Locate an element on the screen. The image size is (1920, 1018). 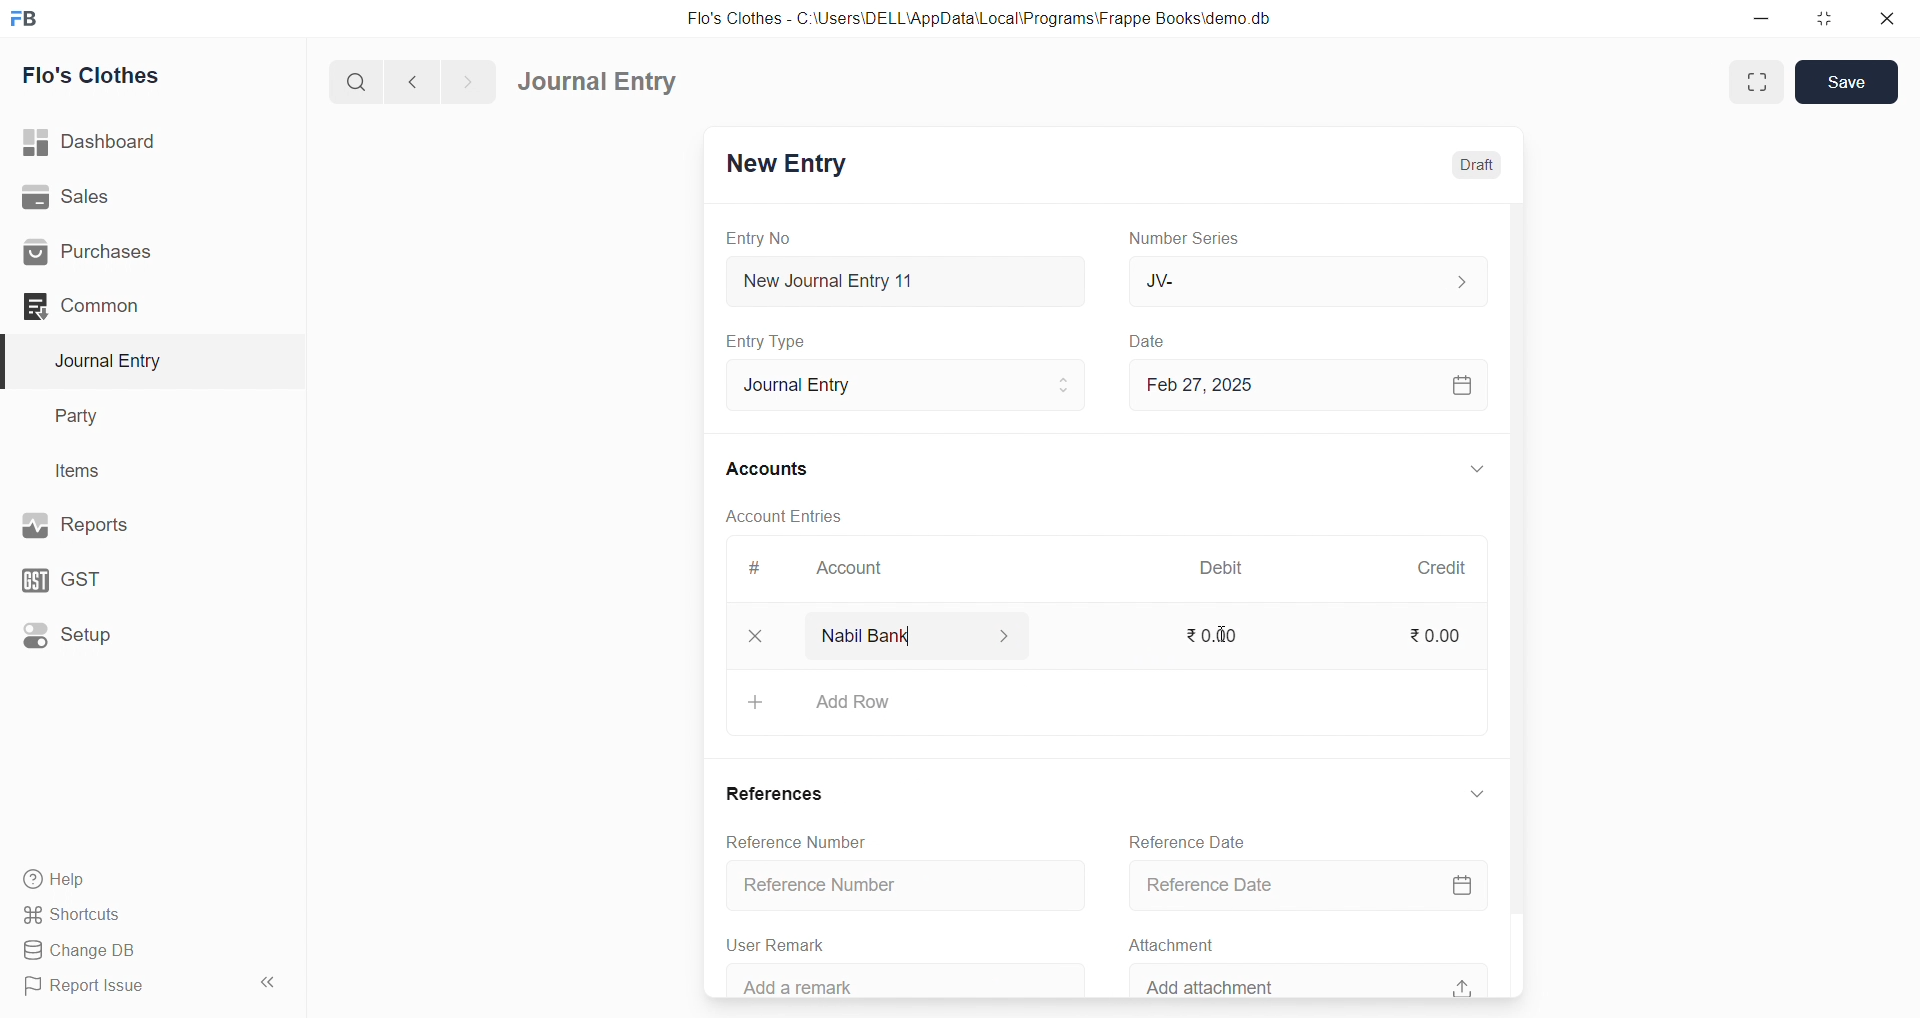
Shortcuts is located at coordinates (121, 916).